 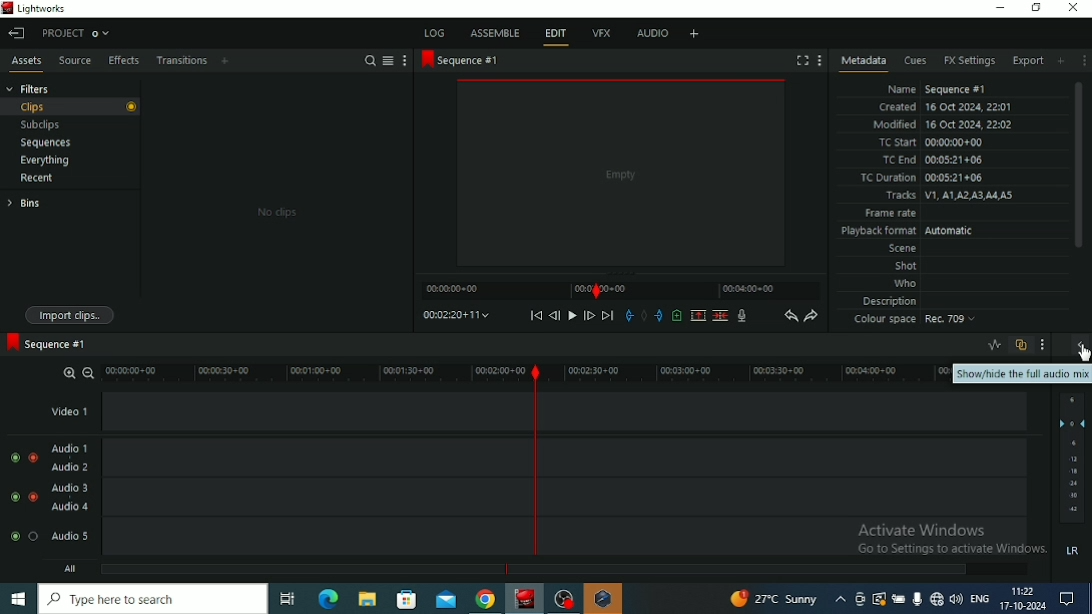 What do you see at coordinates (943, 124) in the screenshot?
I see `Modified` at bounding box center [943, 124].